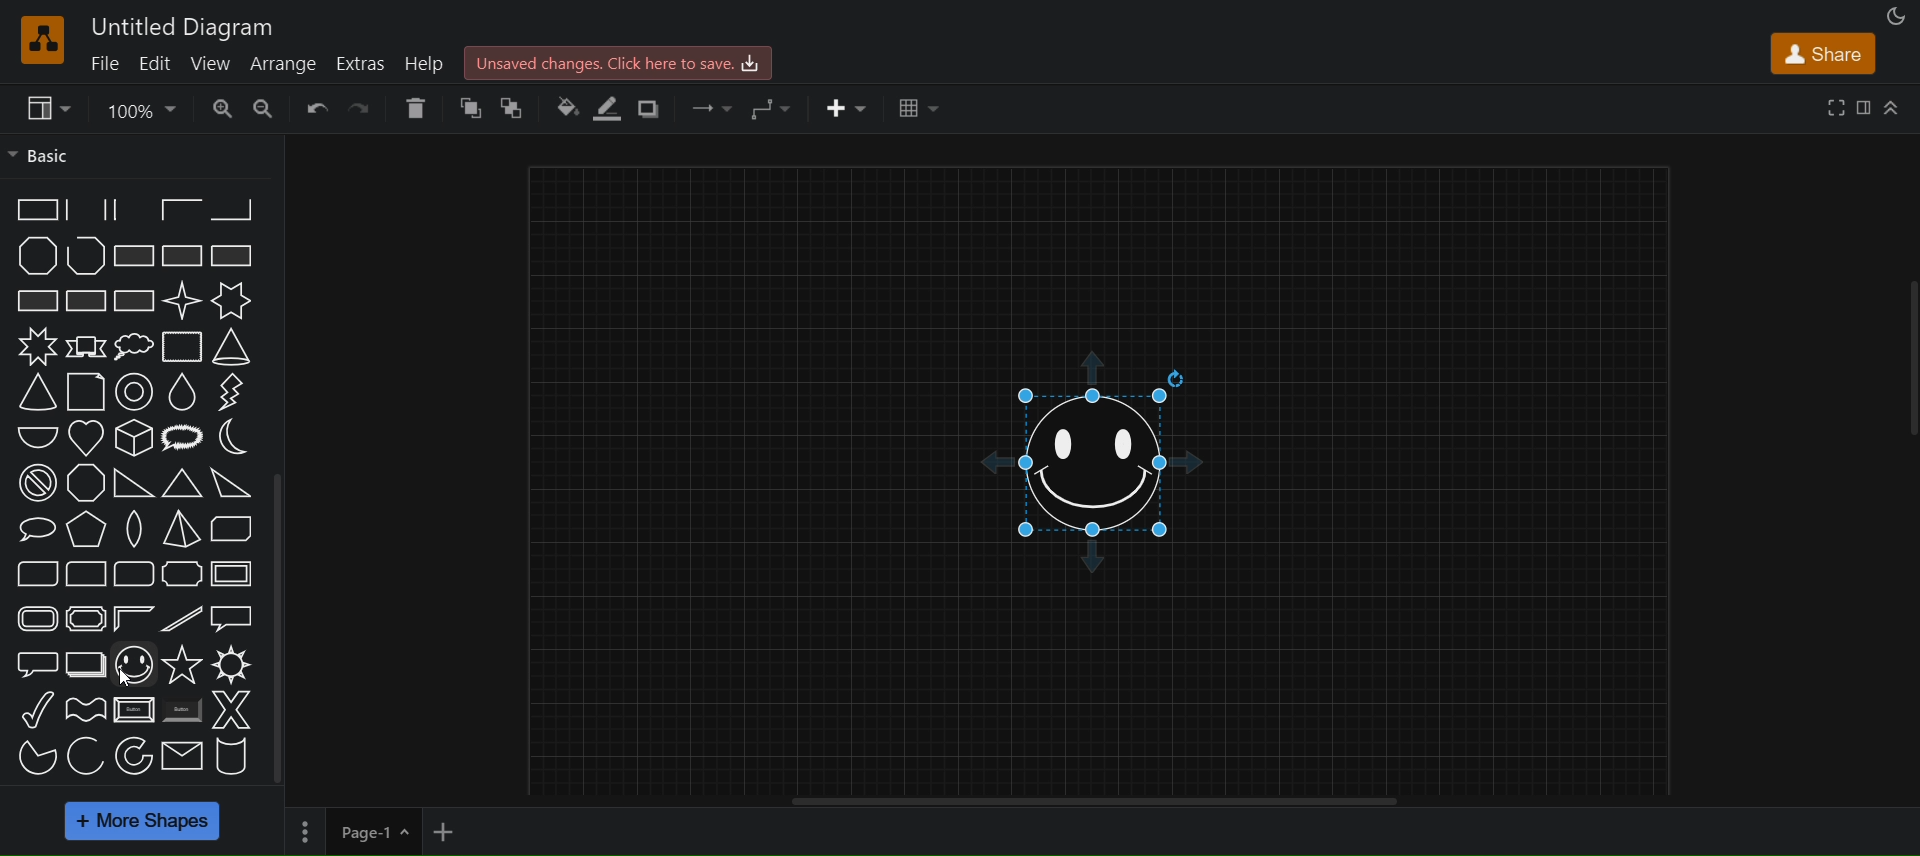 The height and width of the screenshot is (856, 1920). Describe the element at coordinates (712, 105) in the screenshot. I see `connection` at that location.